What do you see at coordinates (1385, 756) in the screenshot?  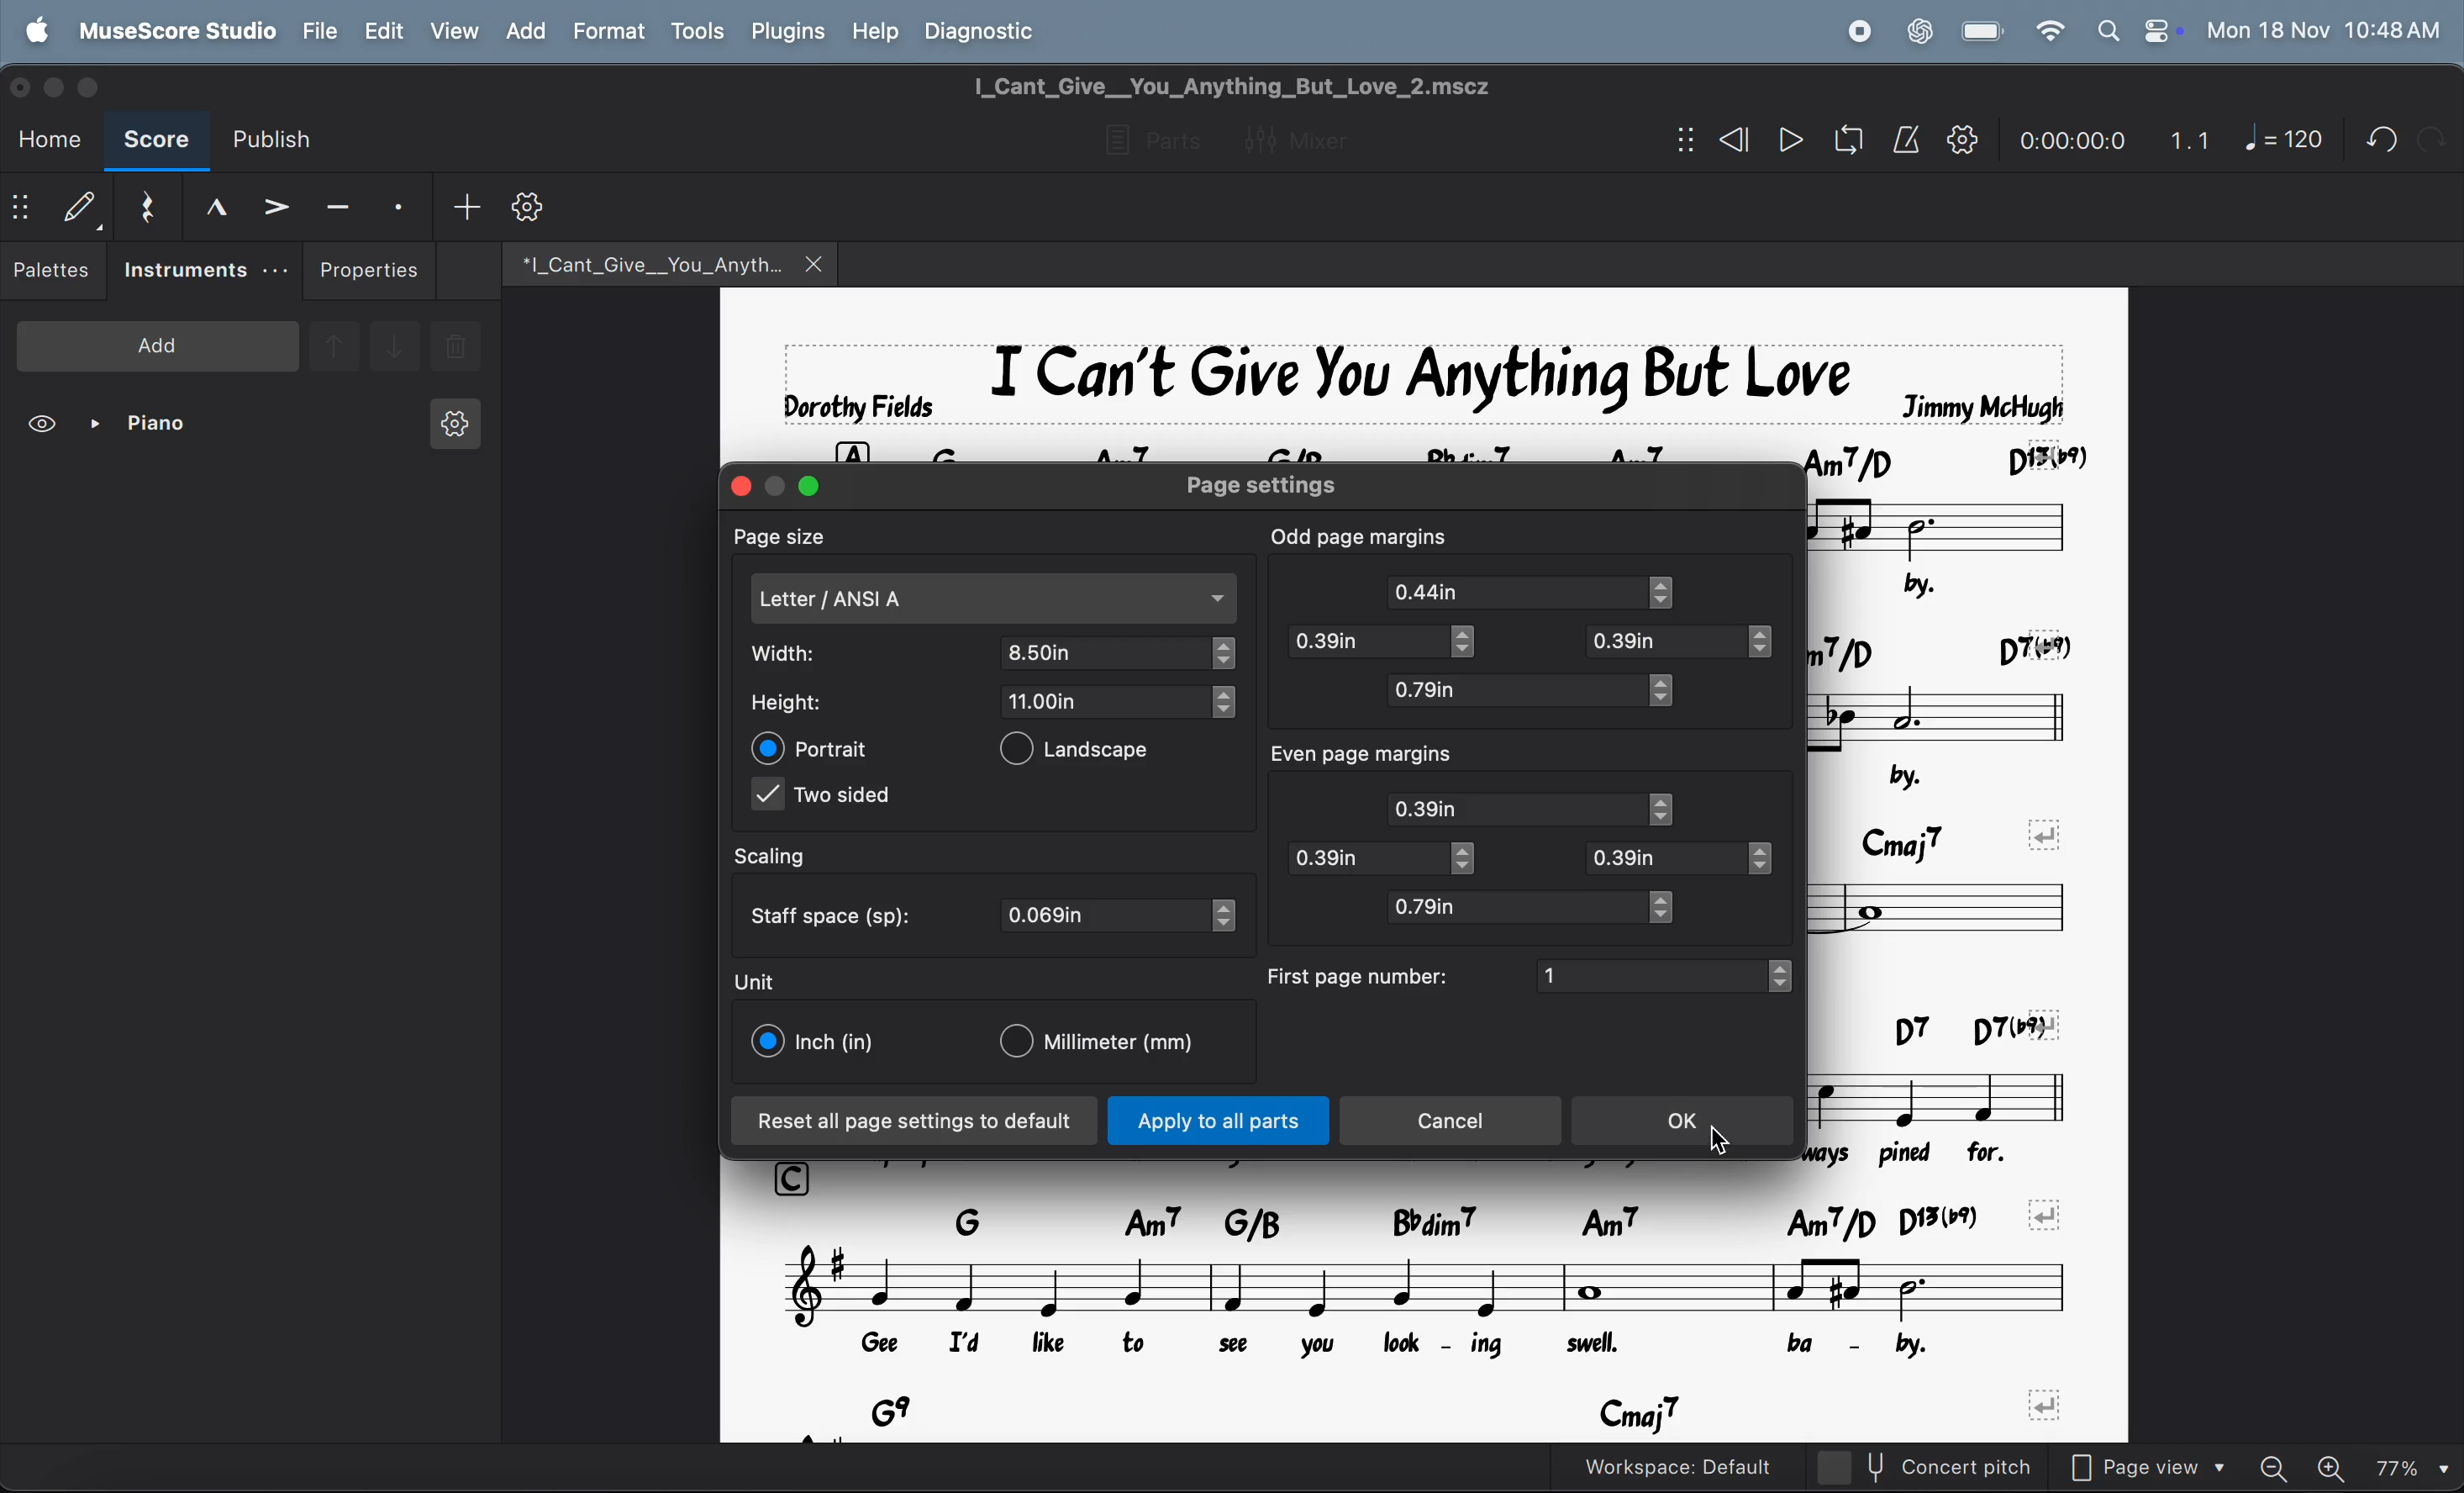 I see `even page margins` at bounding box center [1385, 756].